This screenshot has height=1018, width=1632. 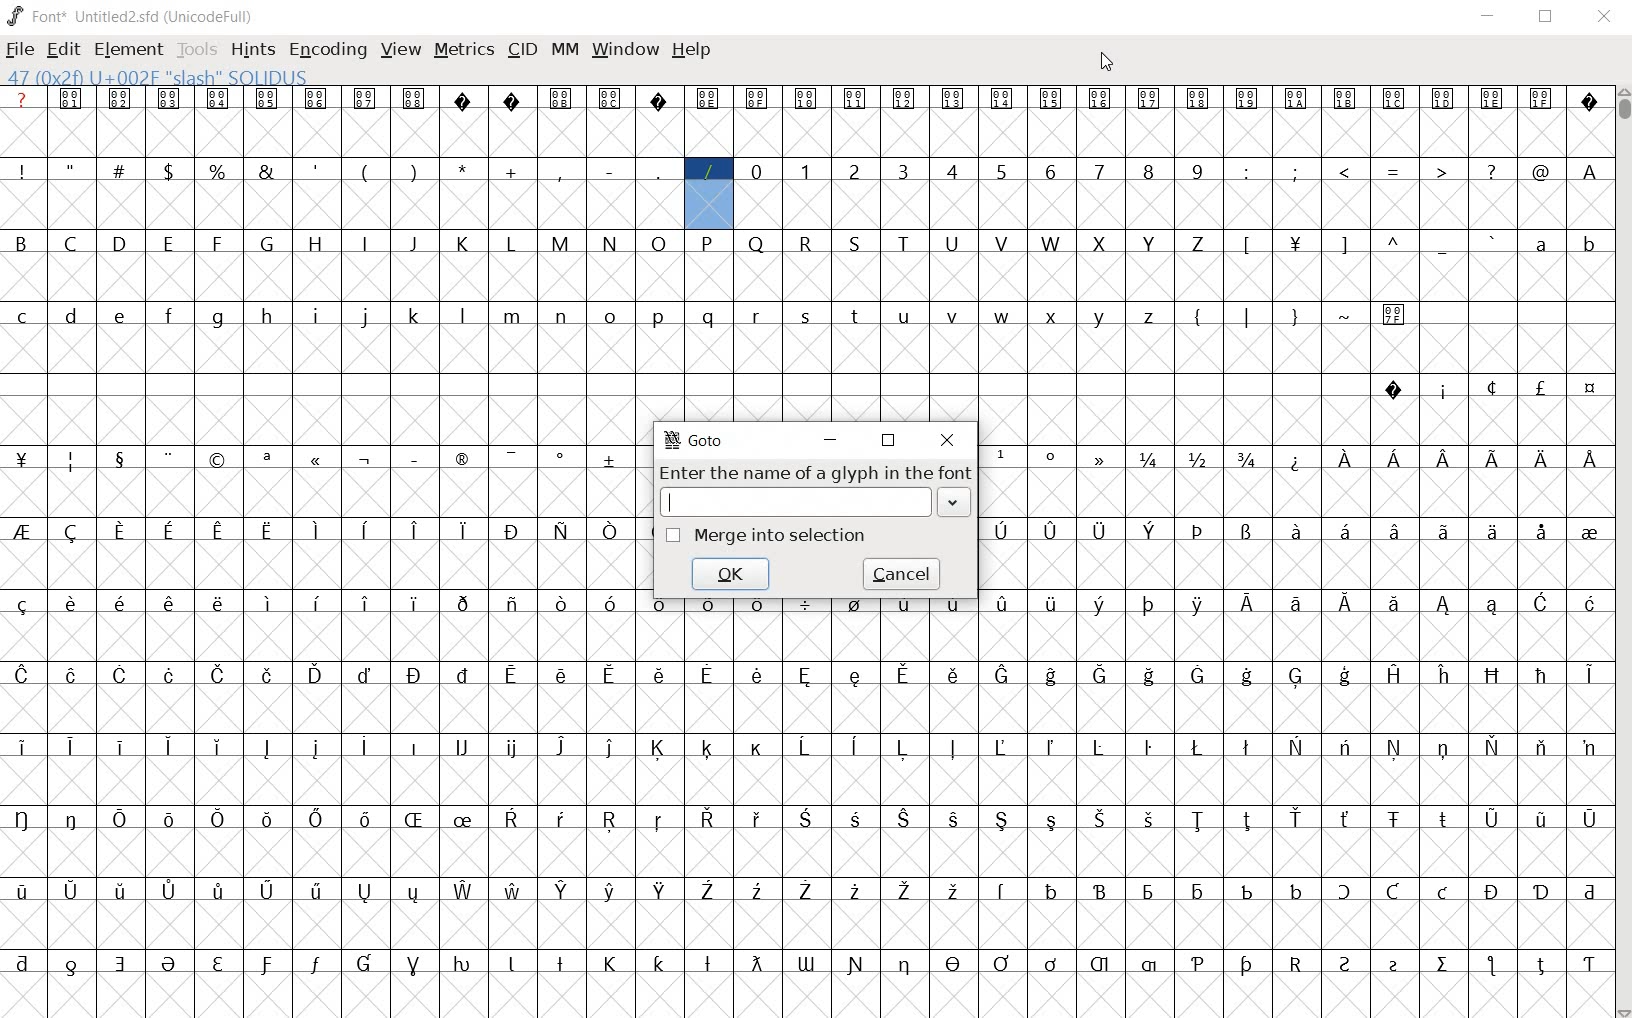 I want to click on glyph, so click(x=1148, y=99).